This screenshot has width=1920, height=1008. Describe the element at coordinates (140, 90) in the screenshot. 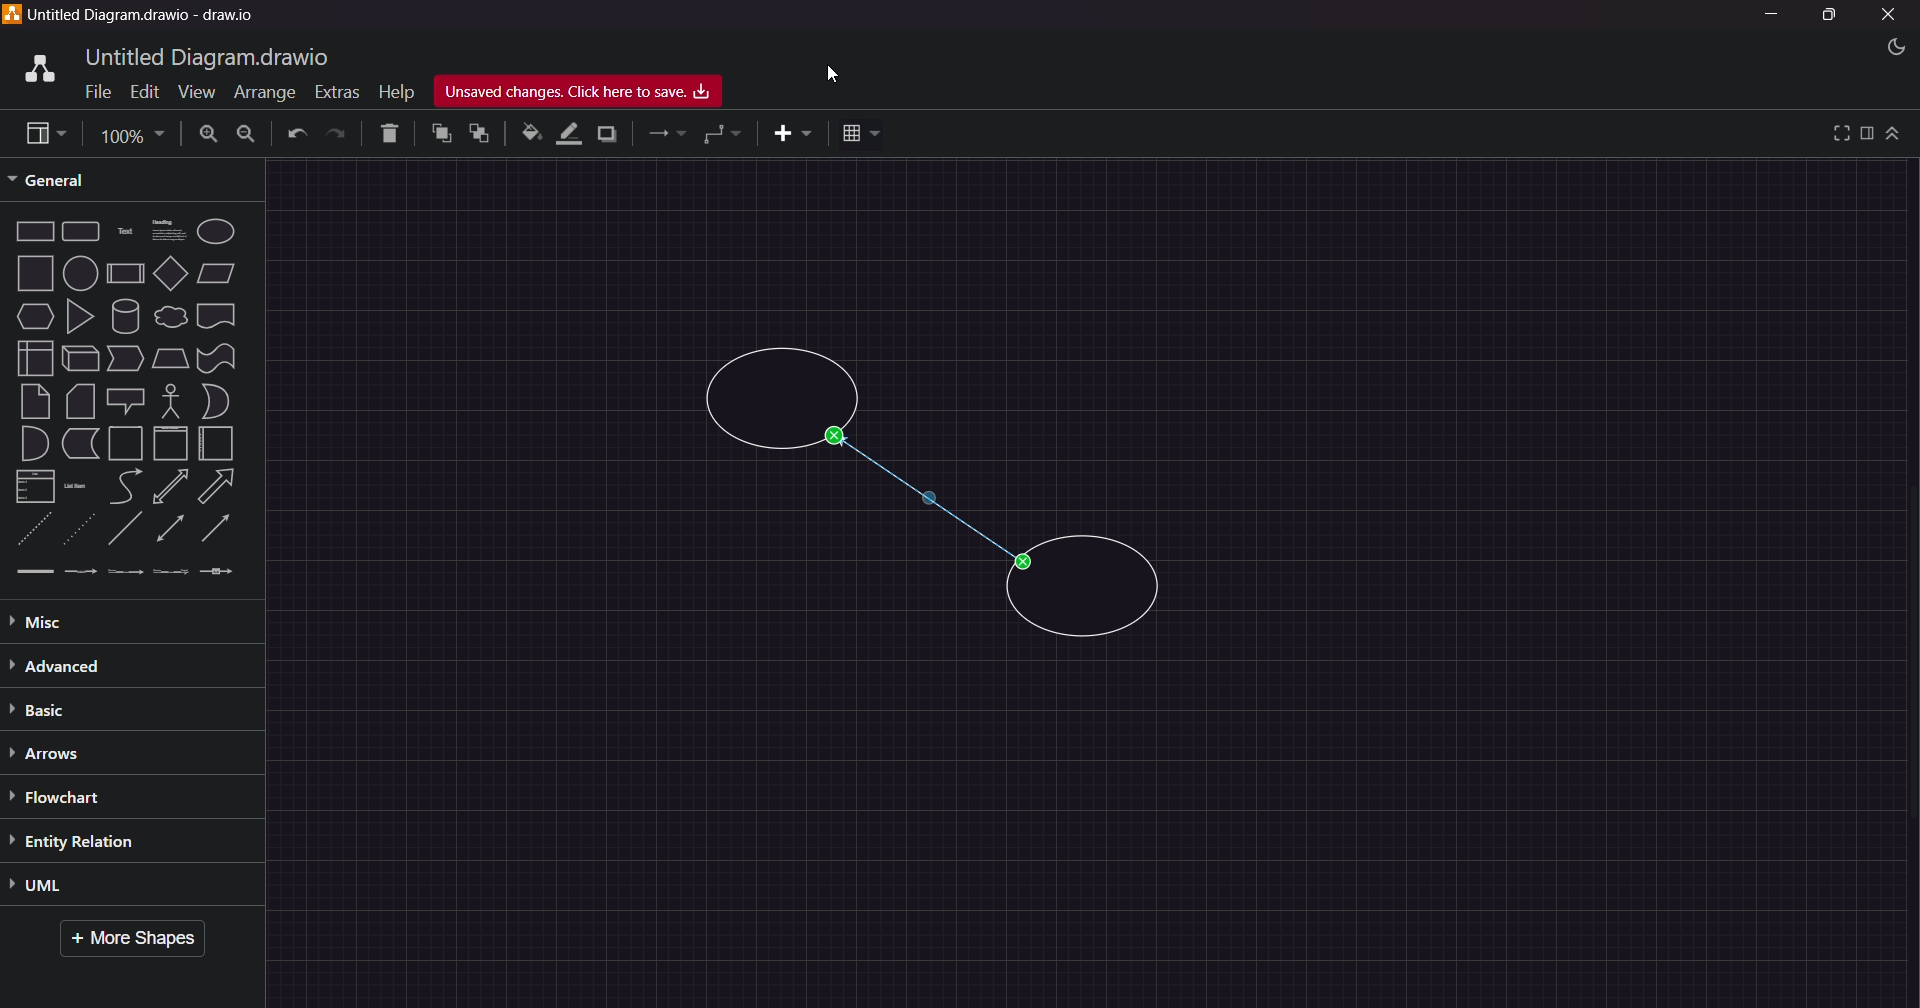

I see `Edit` at that location.